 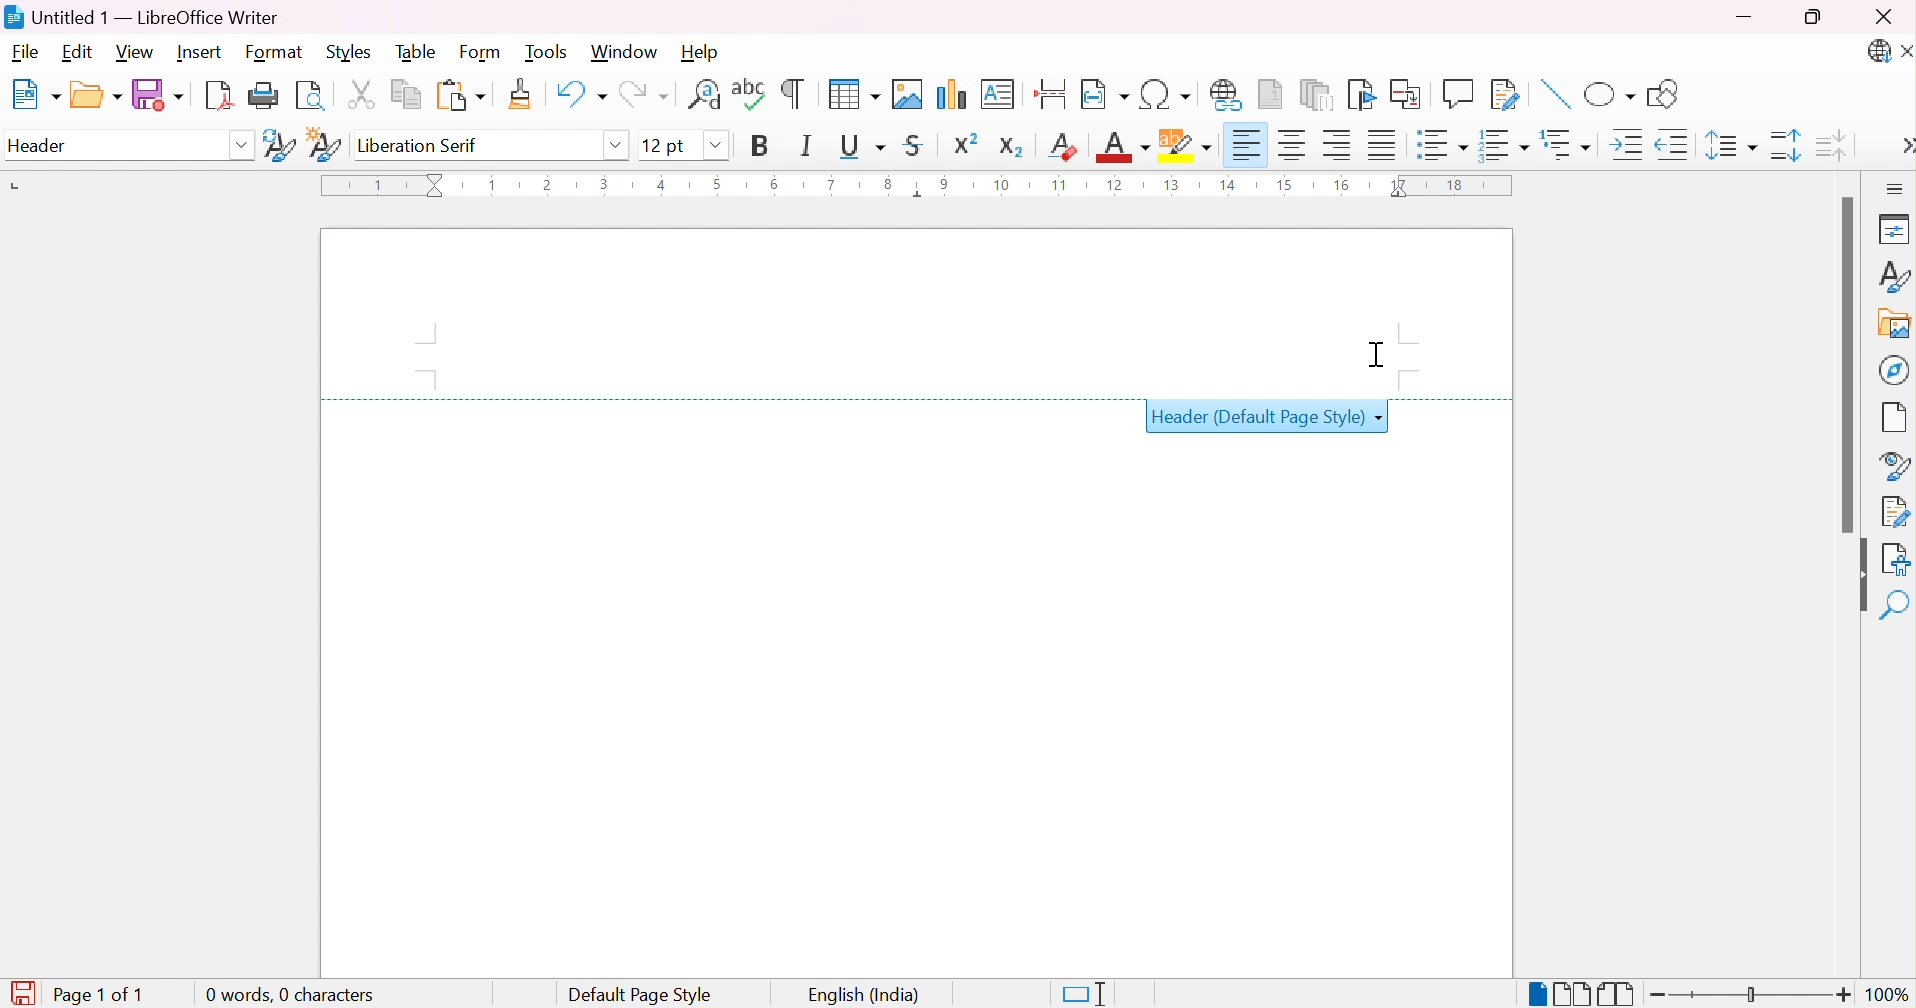 What do you see at coordinates (1273, 93) in the screenshot?
I see `Insert footnote` at bounding box center [1273, 93].